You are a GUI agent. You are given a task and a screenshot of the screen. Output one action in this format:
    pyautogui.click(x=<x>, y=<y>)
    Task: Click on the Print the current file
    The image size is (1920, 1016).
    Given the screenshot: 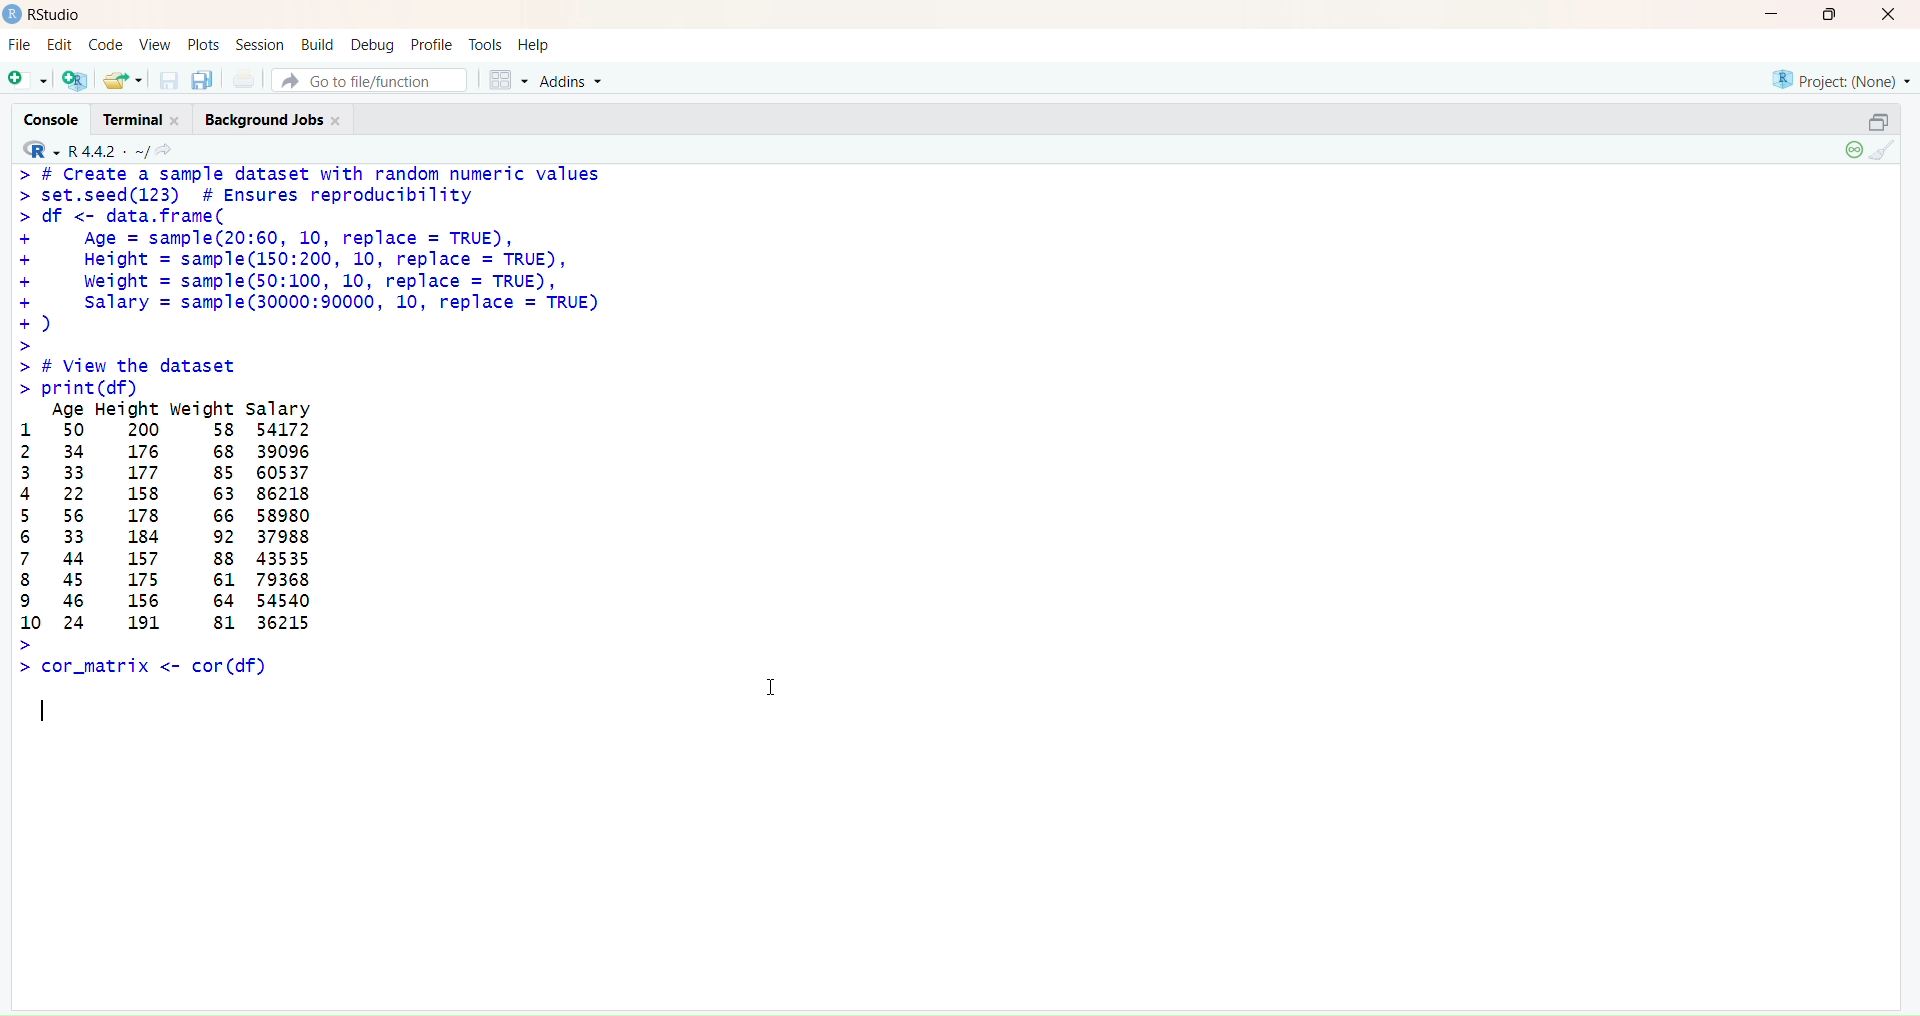 What is the action you would take?
    pyautogui.click(x=245, y=79)
    